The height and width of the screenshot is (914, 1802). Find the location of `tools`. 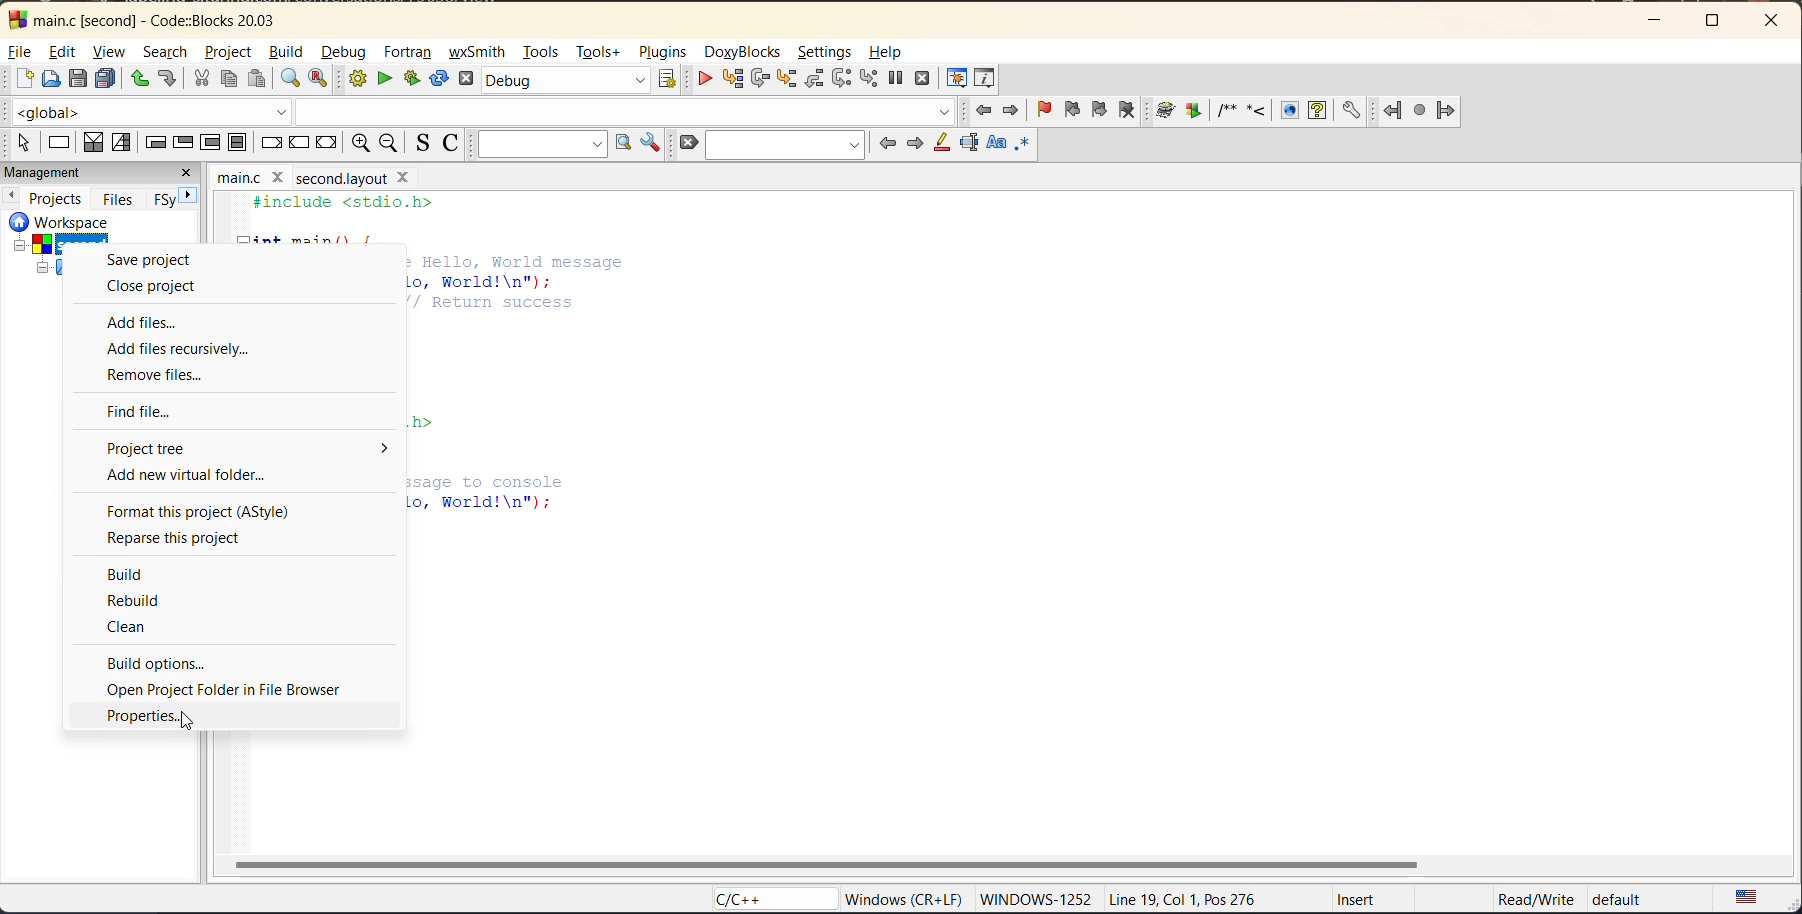

tools is located at coordinates (540, 54).